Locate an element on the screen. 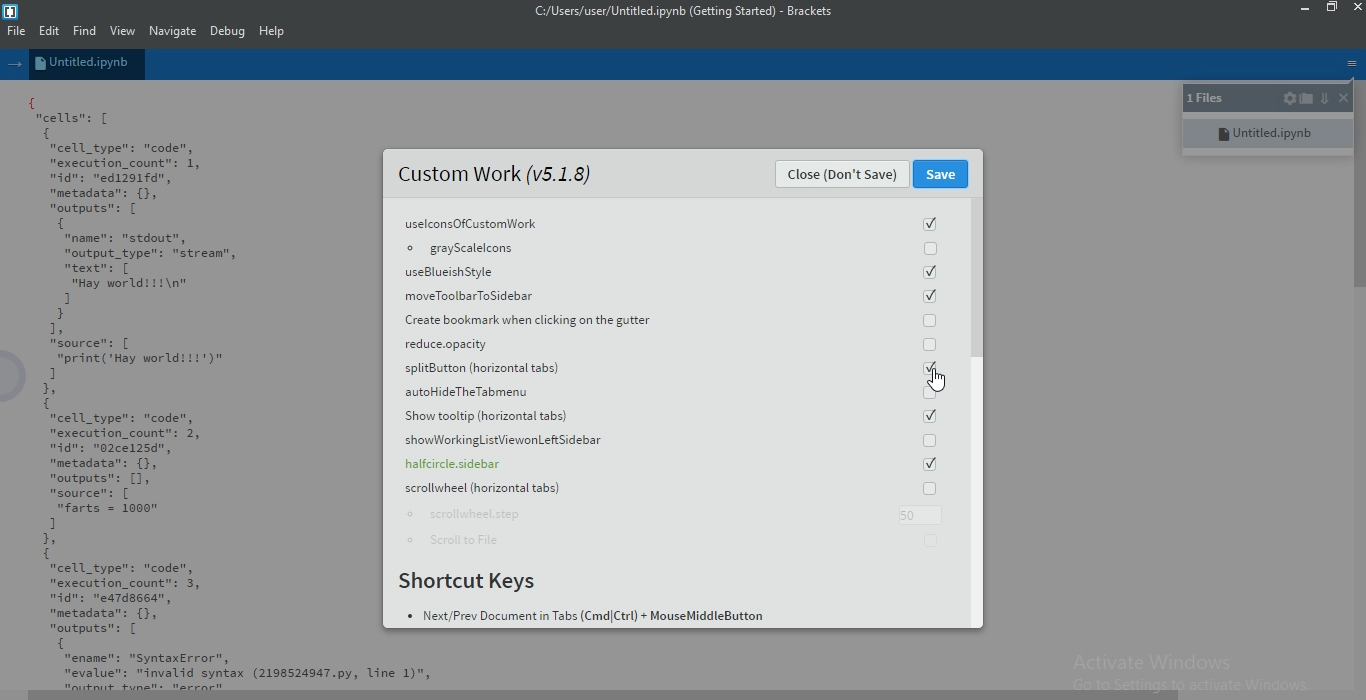  cursor is located at coordinates (936, 379).